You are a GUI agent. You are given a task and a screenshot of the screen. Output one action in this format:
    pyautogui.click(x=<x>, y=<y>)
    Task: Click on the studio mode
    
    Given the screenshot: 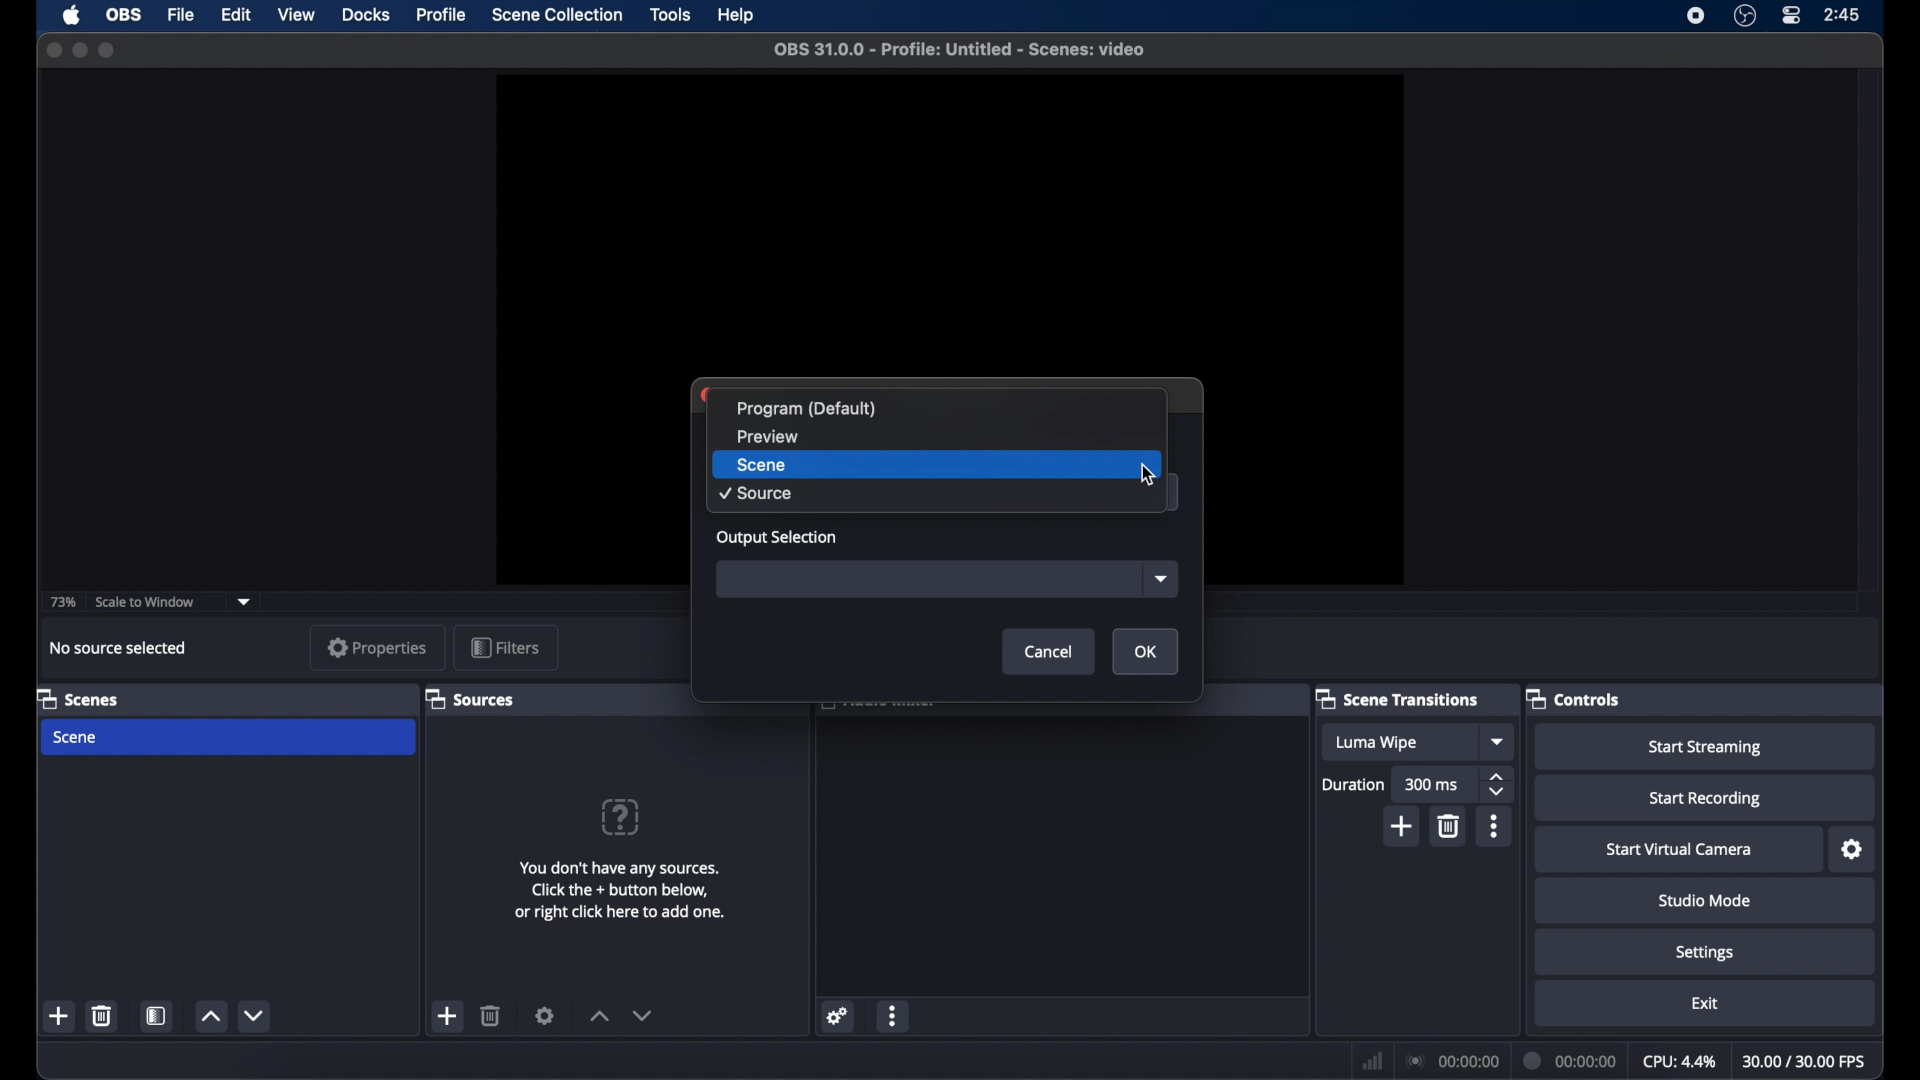 What is the action you would take?
    pyautogui.click(x=1705, y=900)
    